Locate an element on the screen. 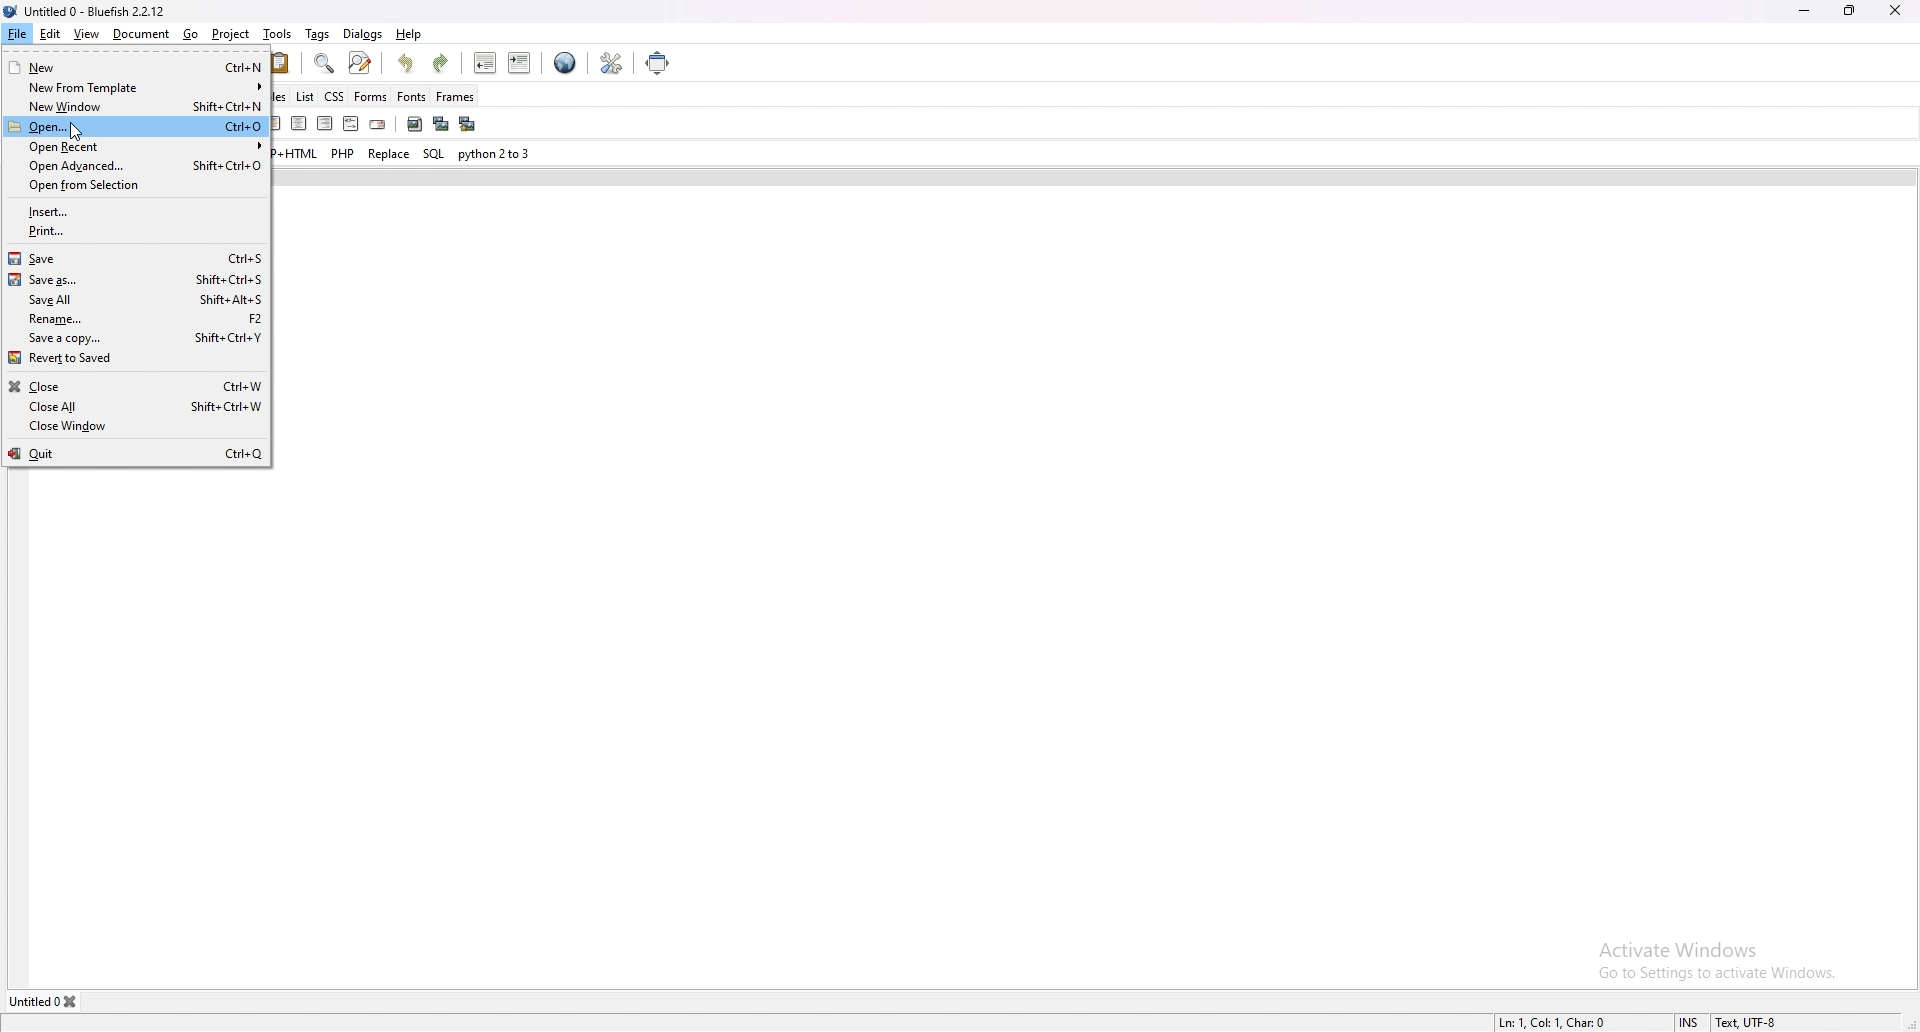  edit is located at coordinates (50, 35).